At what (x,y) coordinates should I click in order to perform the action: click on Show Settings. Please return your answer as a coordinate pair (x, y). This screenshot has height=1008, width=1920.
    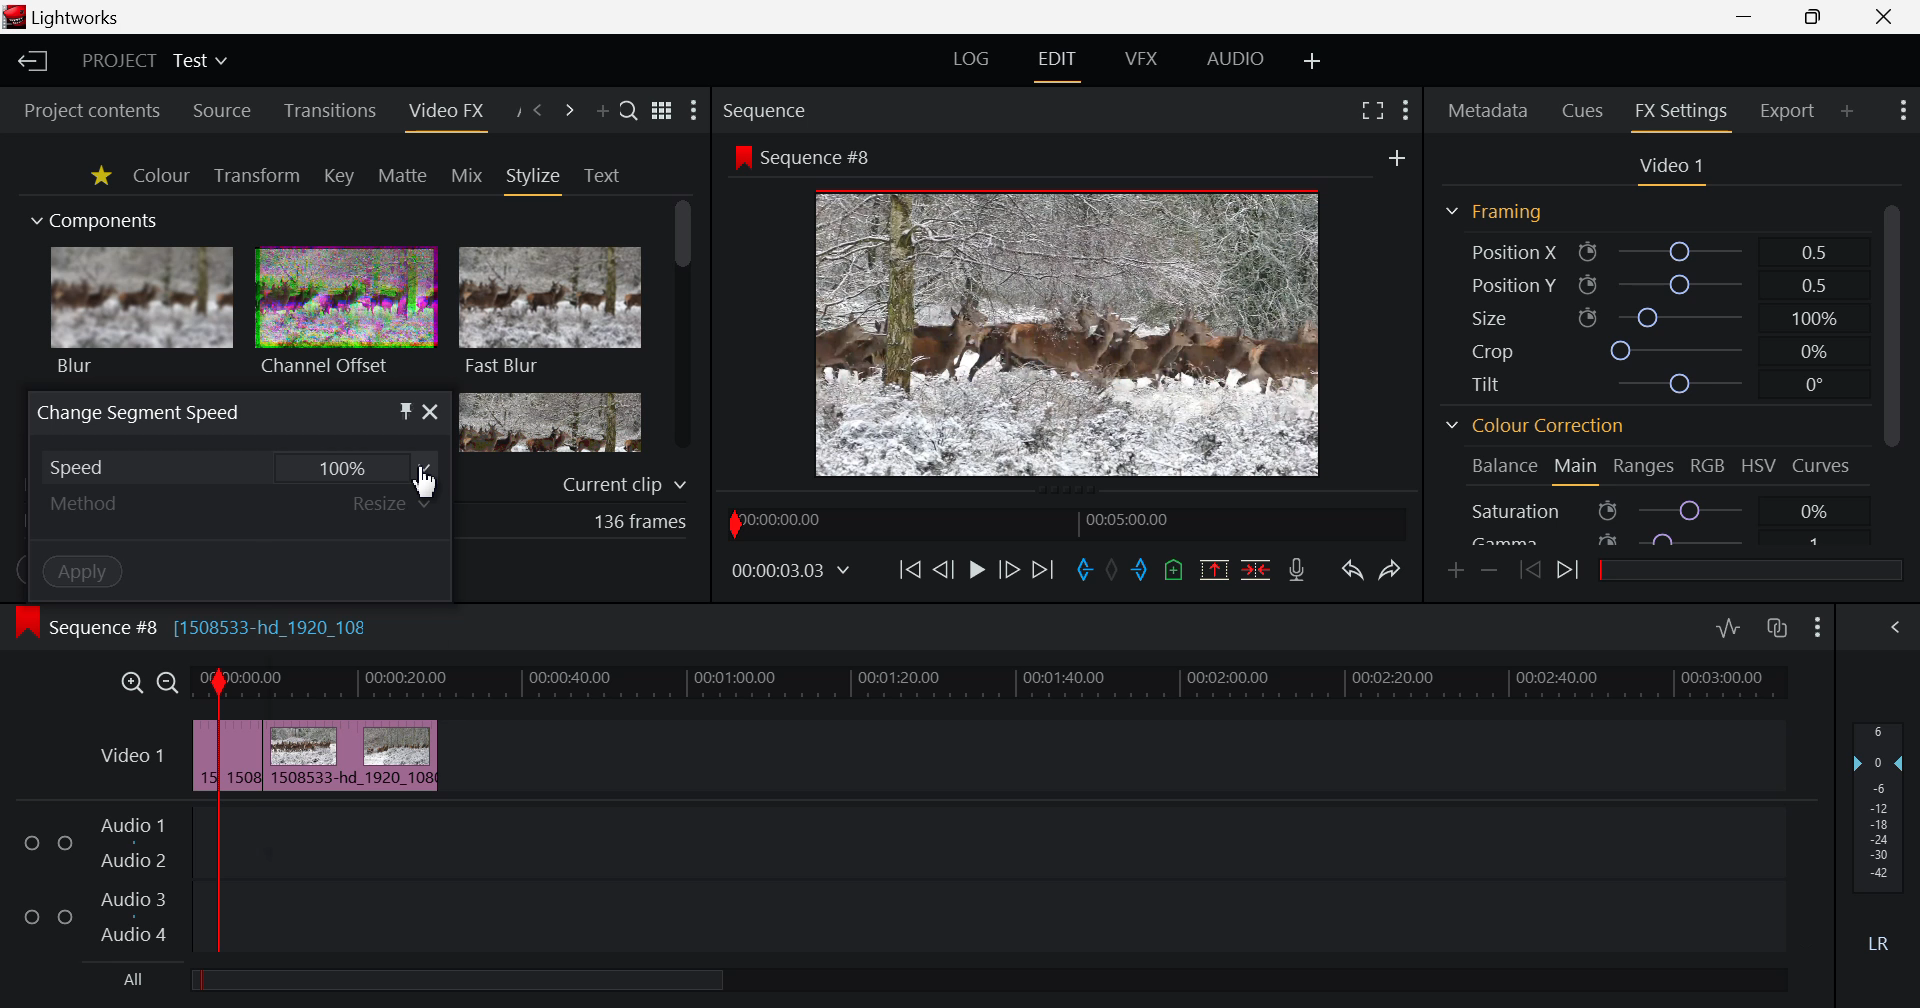
    Looking at the image, I should click on (1818, 630).